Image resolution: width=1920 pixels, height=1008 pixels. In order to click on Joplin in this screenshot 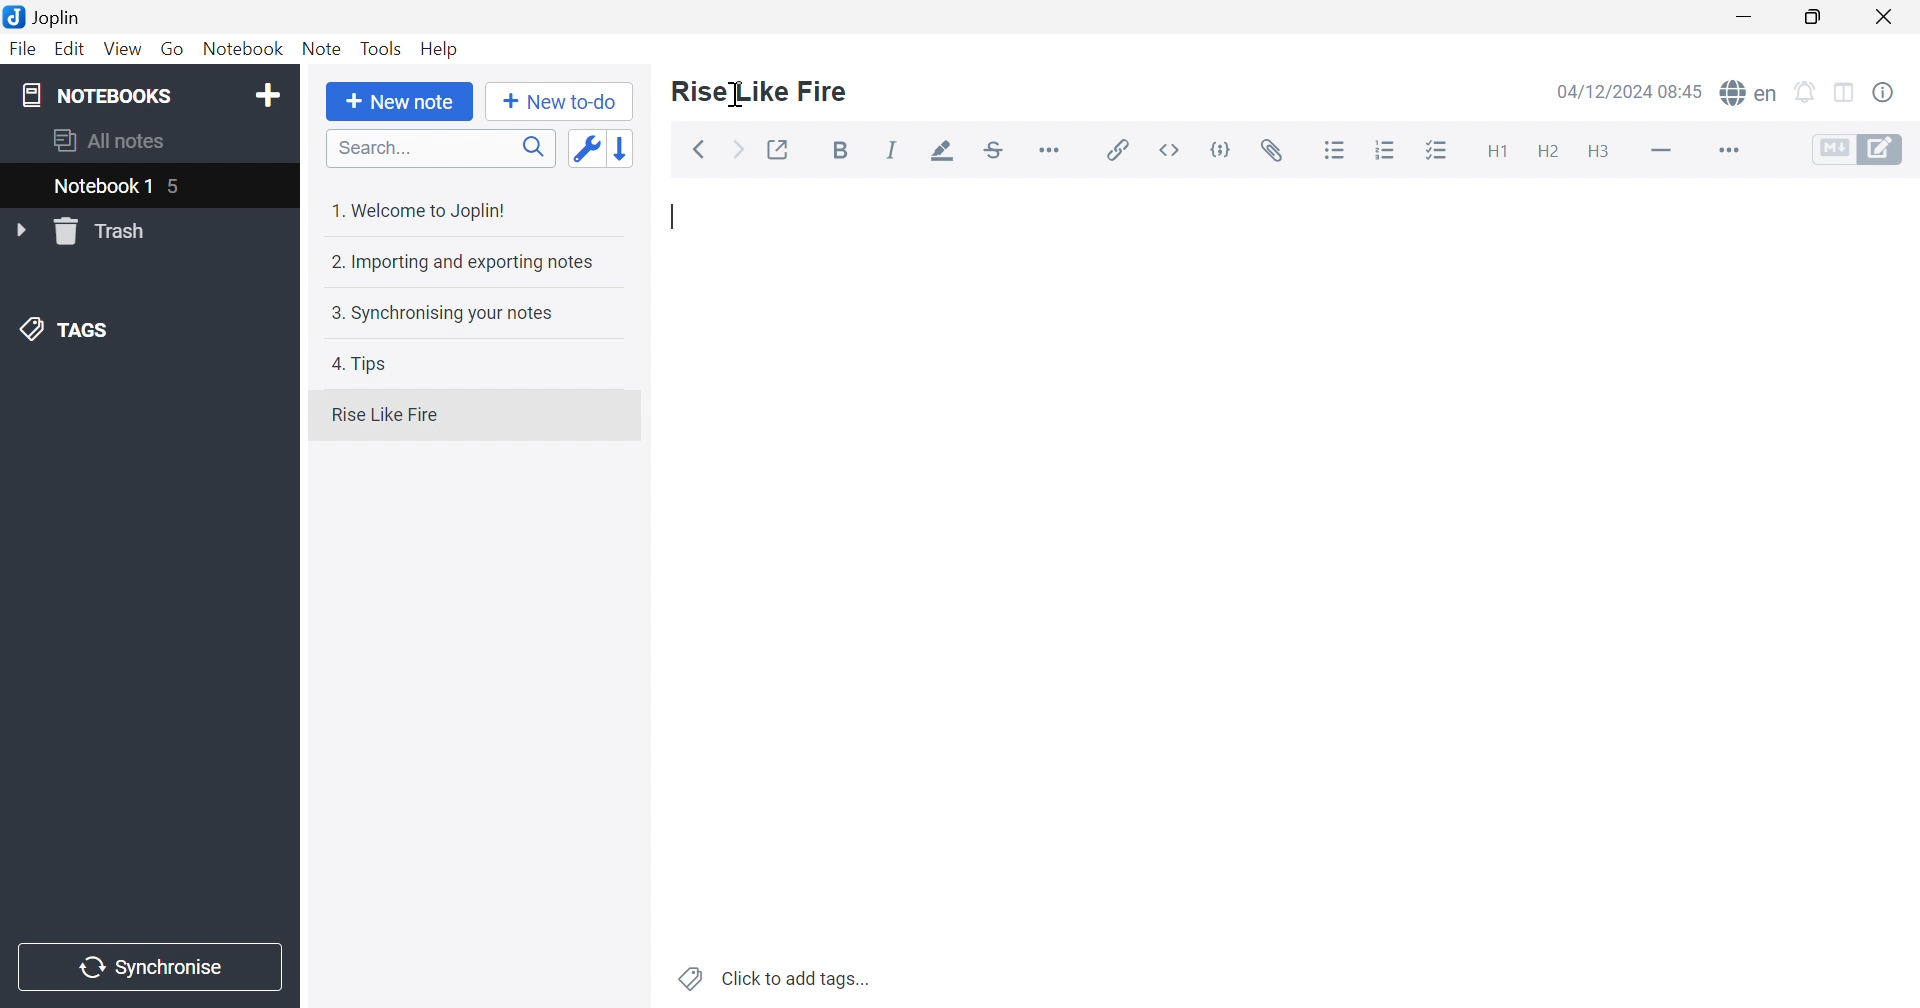, I will do `click(44, 17)`.